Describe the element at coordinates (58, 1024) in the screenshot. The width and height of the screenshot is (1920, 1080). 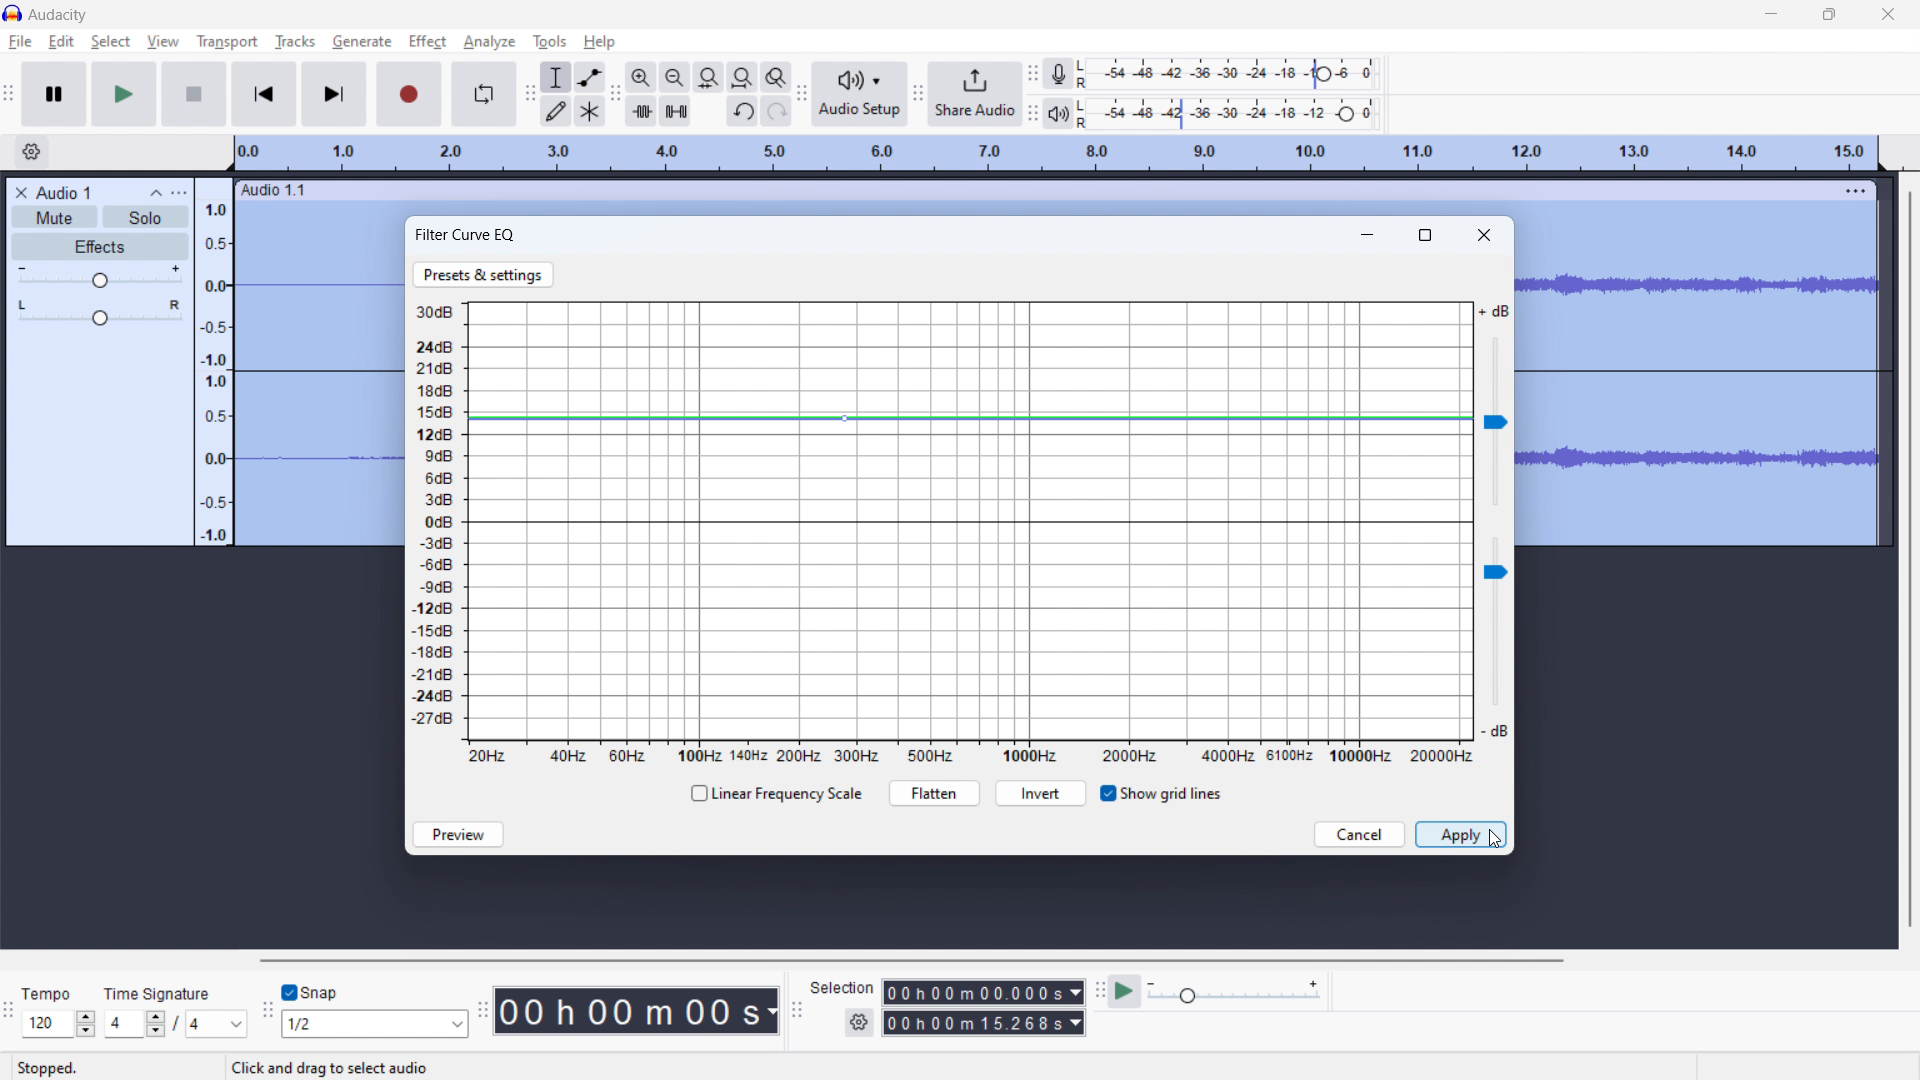
I see `120 (select tempo )` at that location.